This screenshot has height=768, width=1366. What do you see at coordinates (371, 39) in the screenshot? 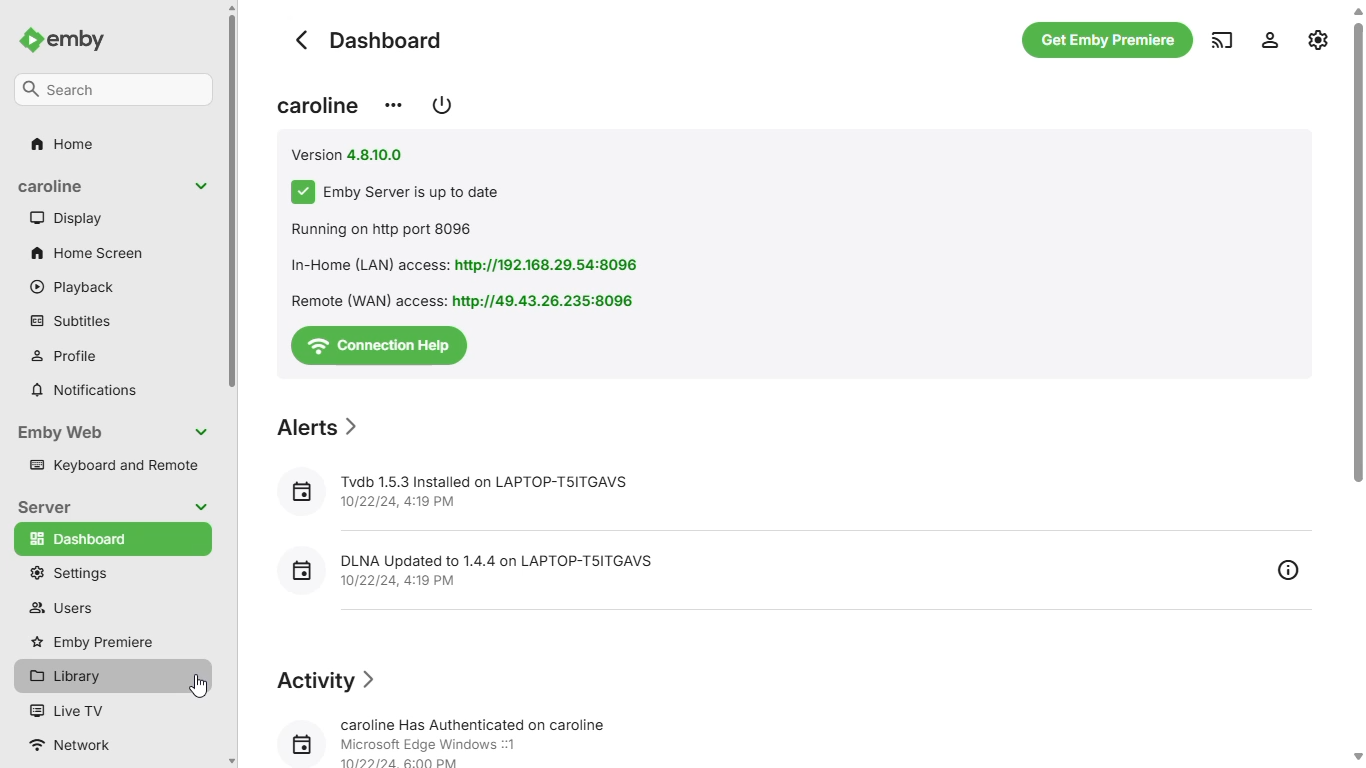
I see `dashboard` at bounding box center [371, 39].